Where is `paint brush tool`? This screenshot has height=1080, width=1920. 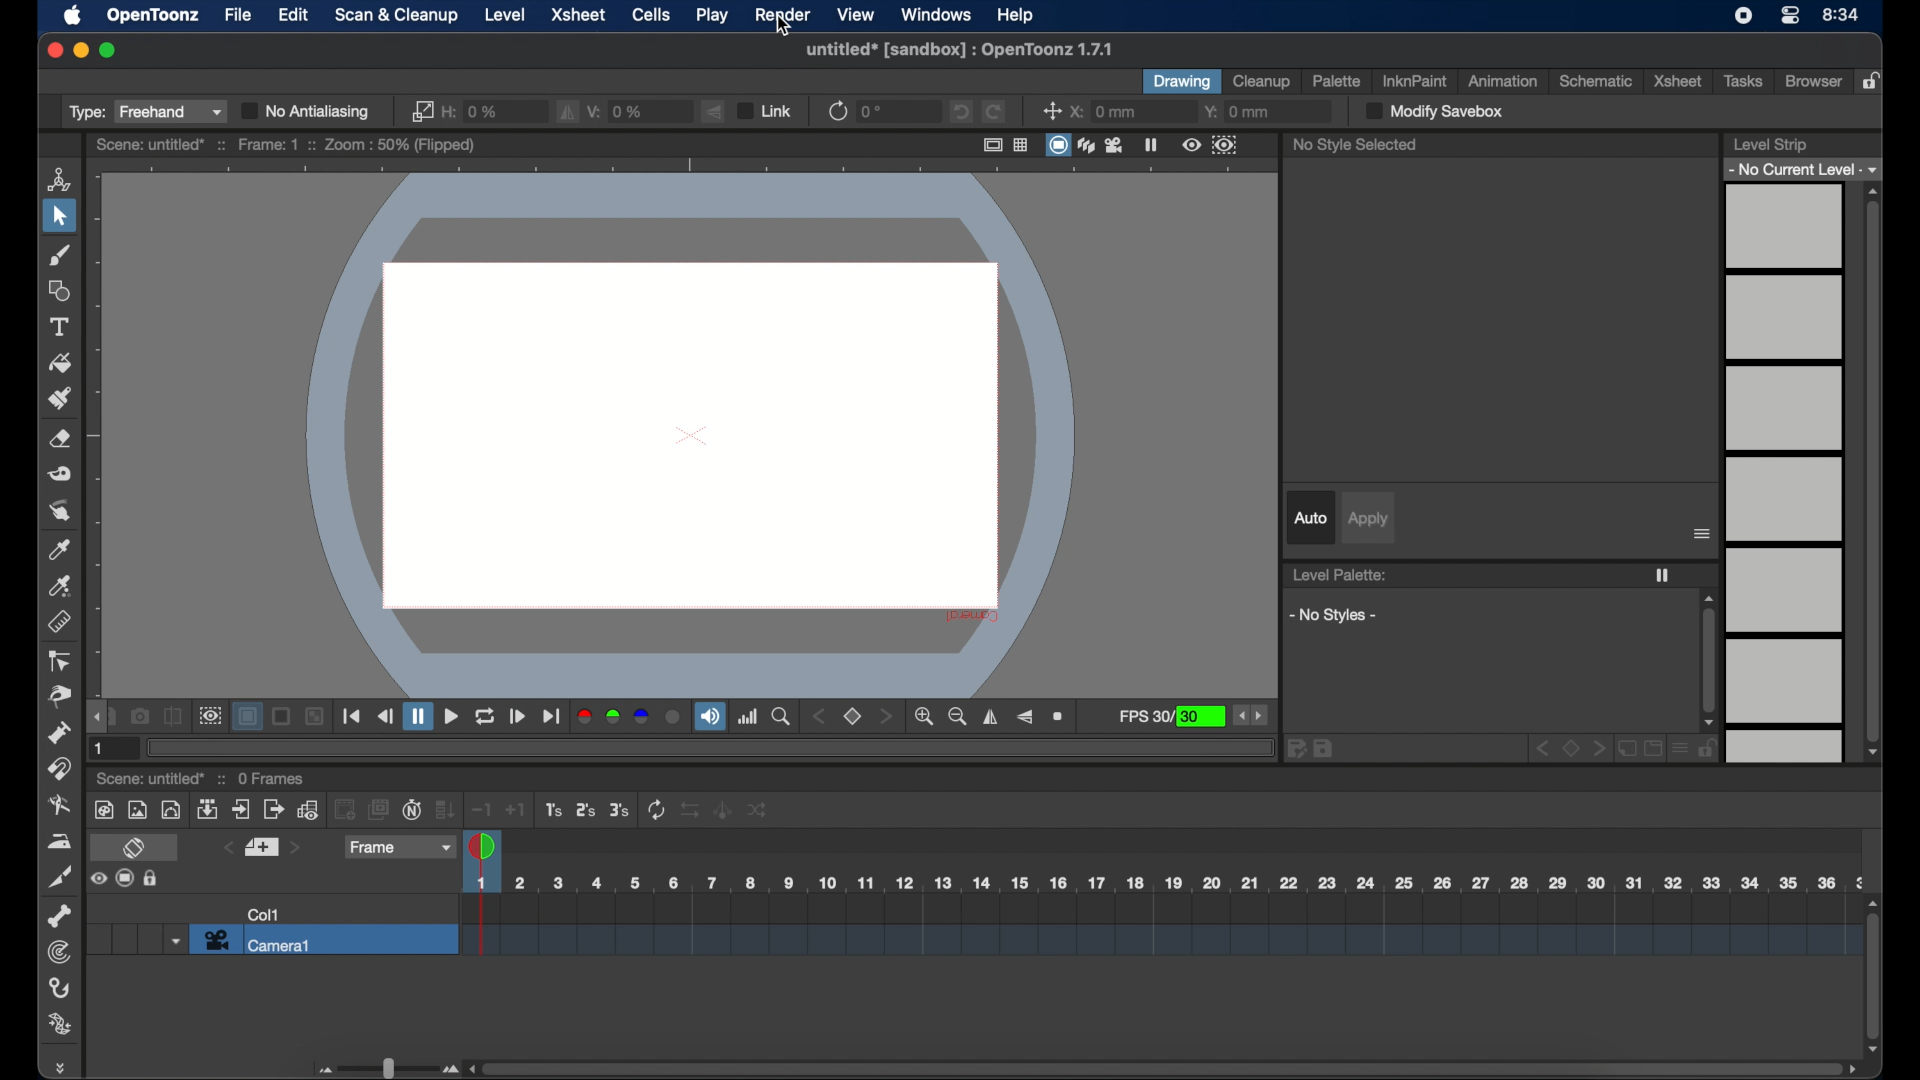
paint brush tool is located at coordinates (60, 397).